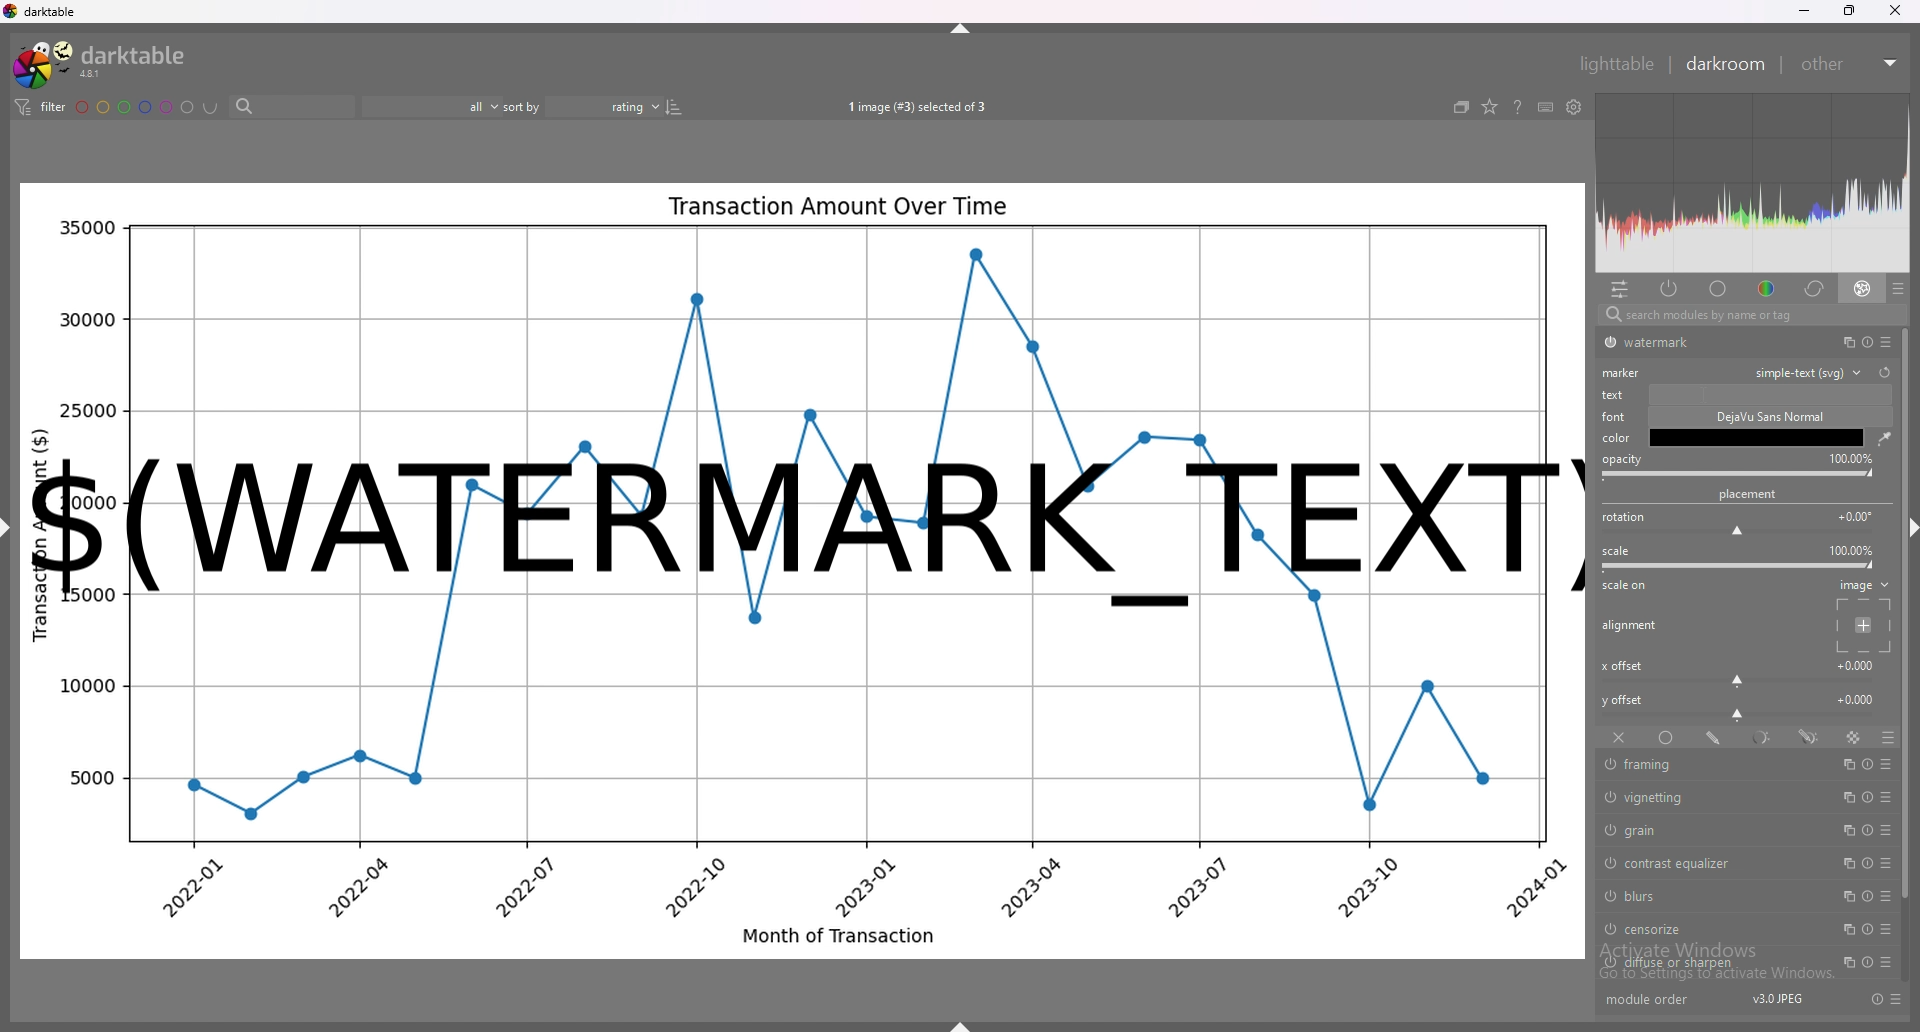 The height and width of the screenshot is (1032, 1920). I want to click on diffuse or sharpen, so click(1709, 963).